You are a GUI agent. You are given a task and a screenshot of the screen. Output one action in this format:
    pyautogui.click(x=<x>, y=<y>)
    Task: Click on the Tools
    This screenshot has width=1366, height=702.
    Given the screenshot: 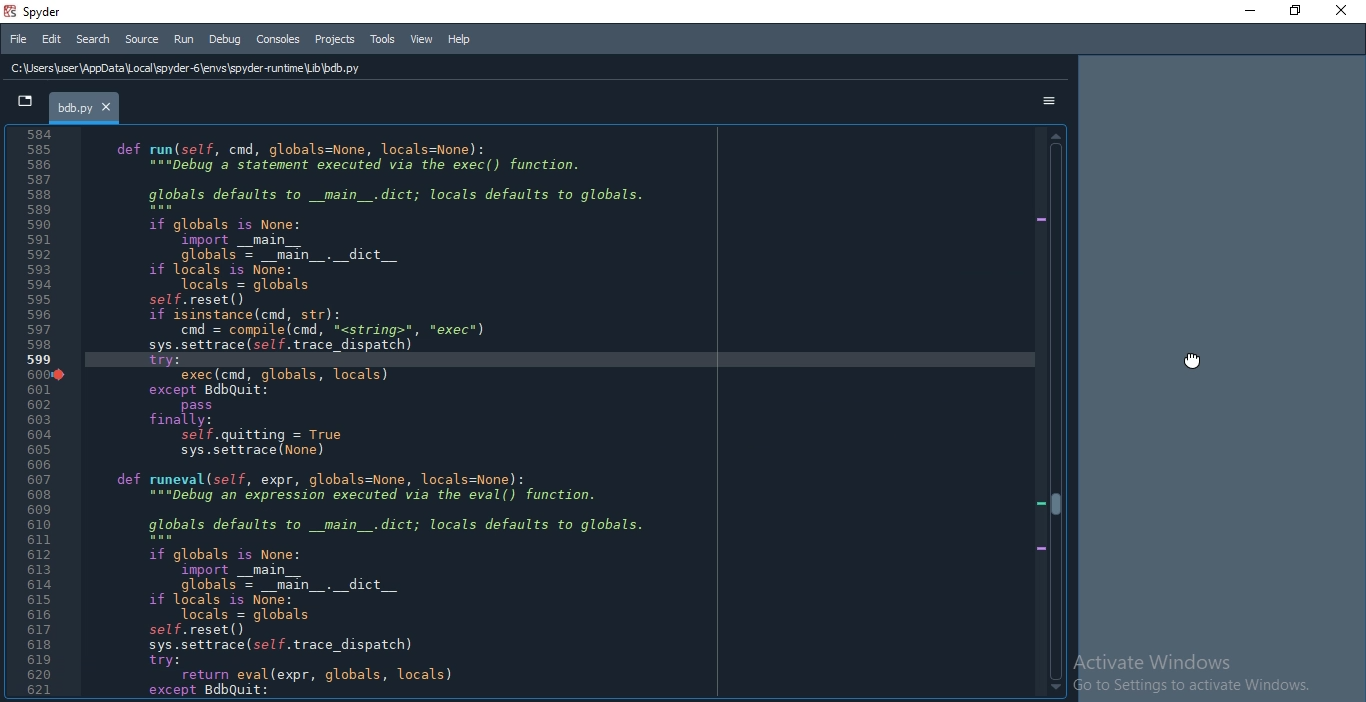 What is the action you would take?
    pyautogui.click(x=383, y=39)
    